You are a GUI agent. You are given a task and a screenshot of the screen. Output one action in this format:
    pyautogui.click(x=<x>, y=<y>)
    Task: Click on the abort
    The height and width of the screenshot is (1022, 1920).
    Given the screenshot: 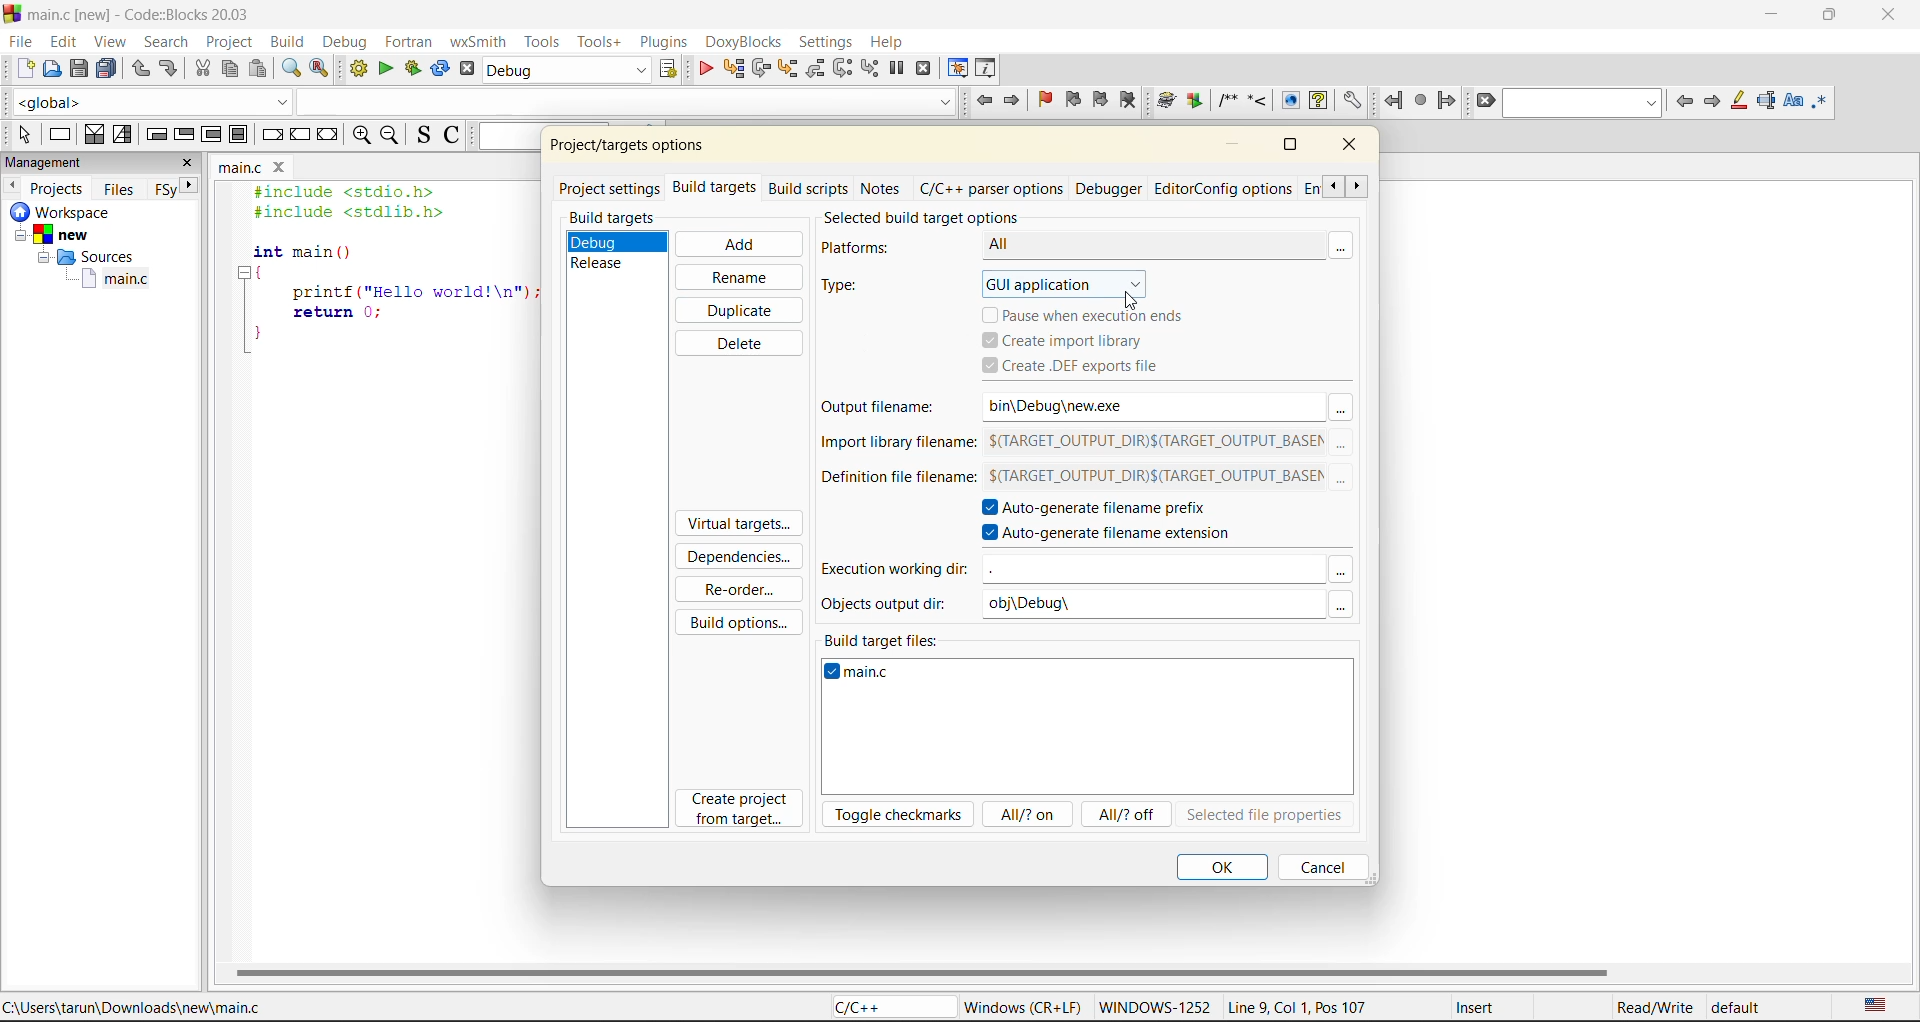 What is the action you would take?
    pyautogui.click(x=466, y=70)
    